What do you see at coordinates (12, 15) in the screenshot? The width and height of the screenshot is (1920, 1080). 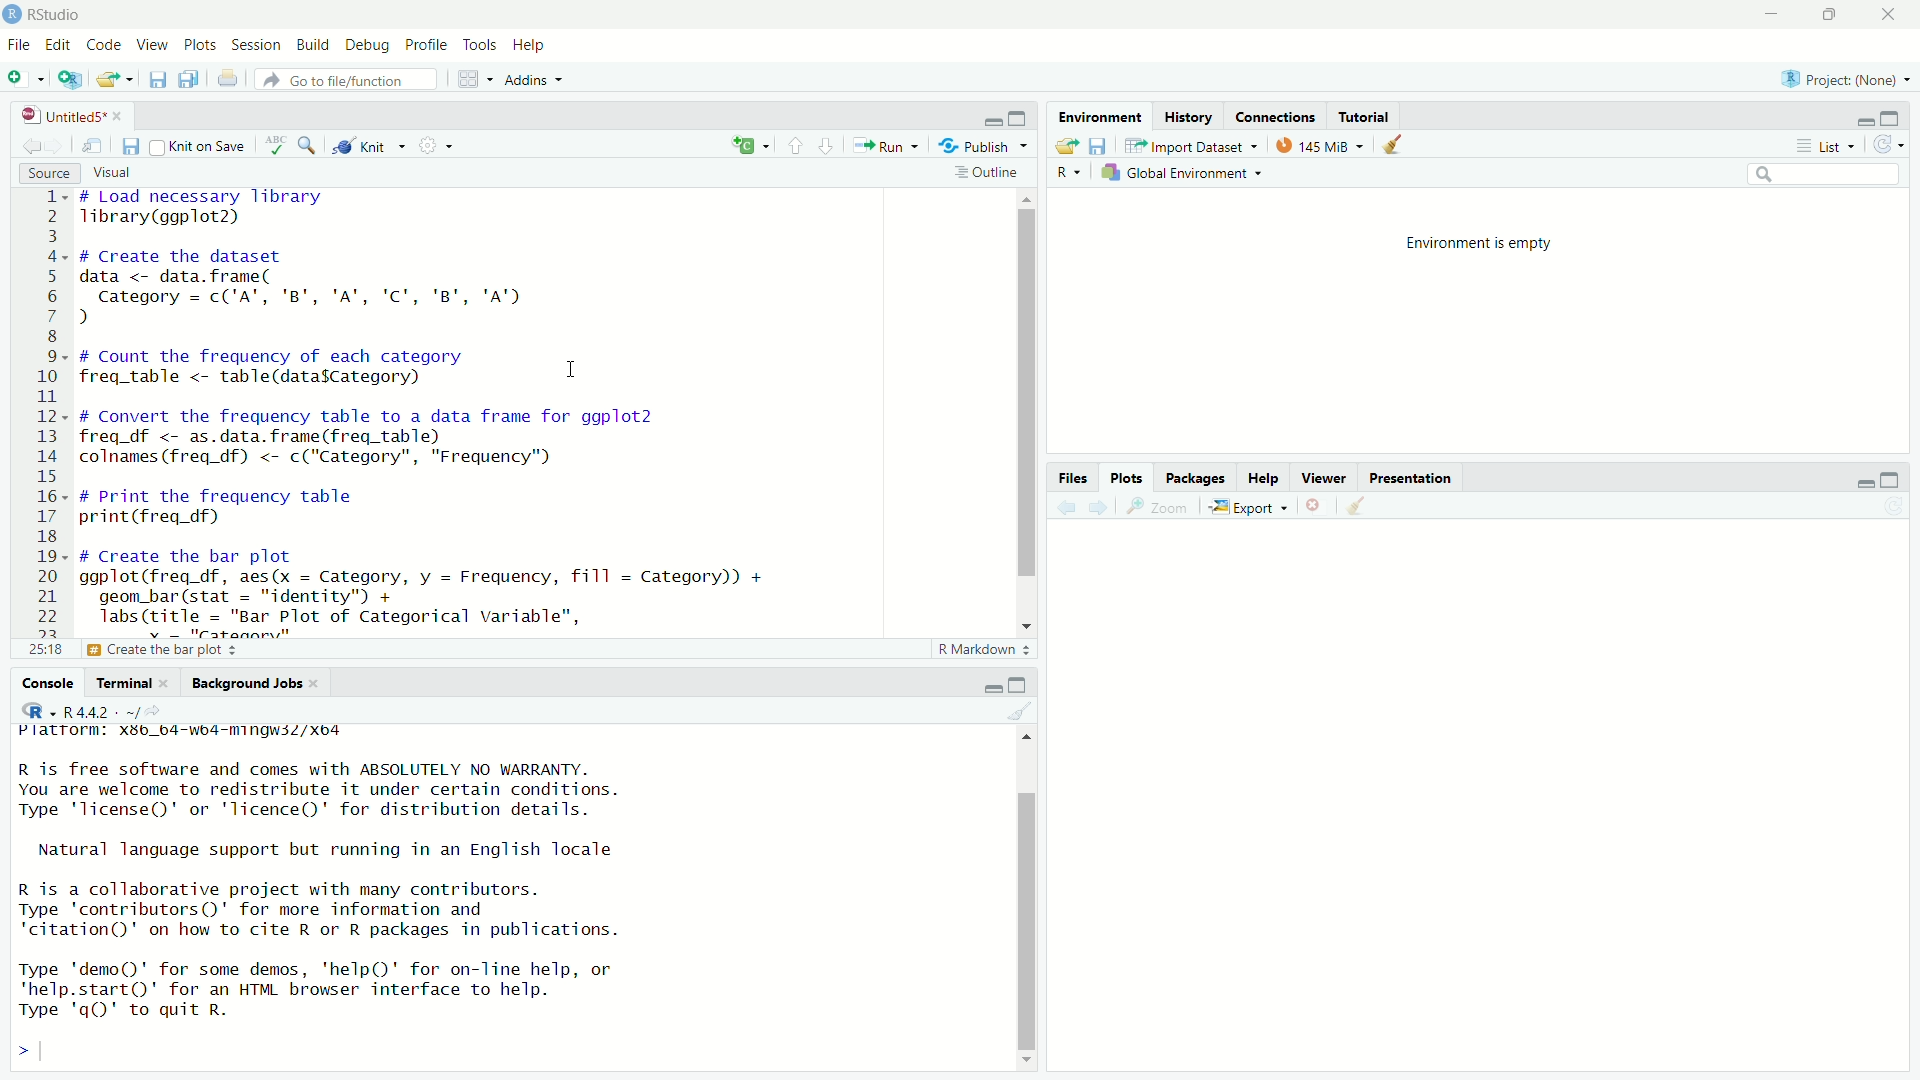 I see `app icon` at bounding box center [12, 15].